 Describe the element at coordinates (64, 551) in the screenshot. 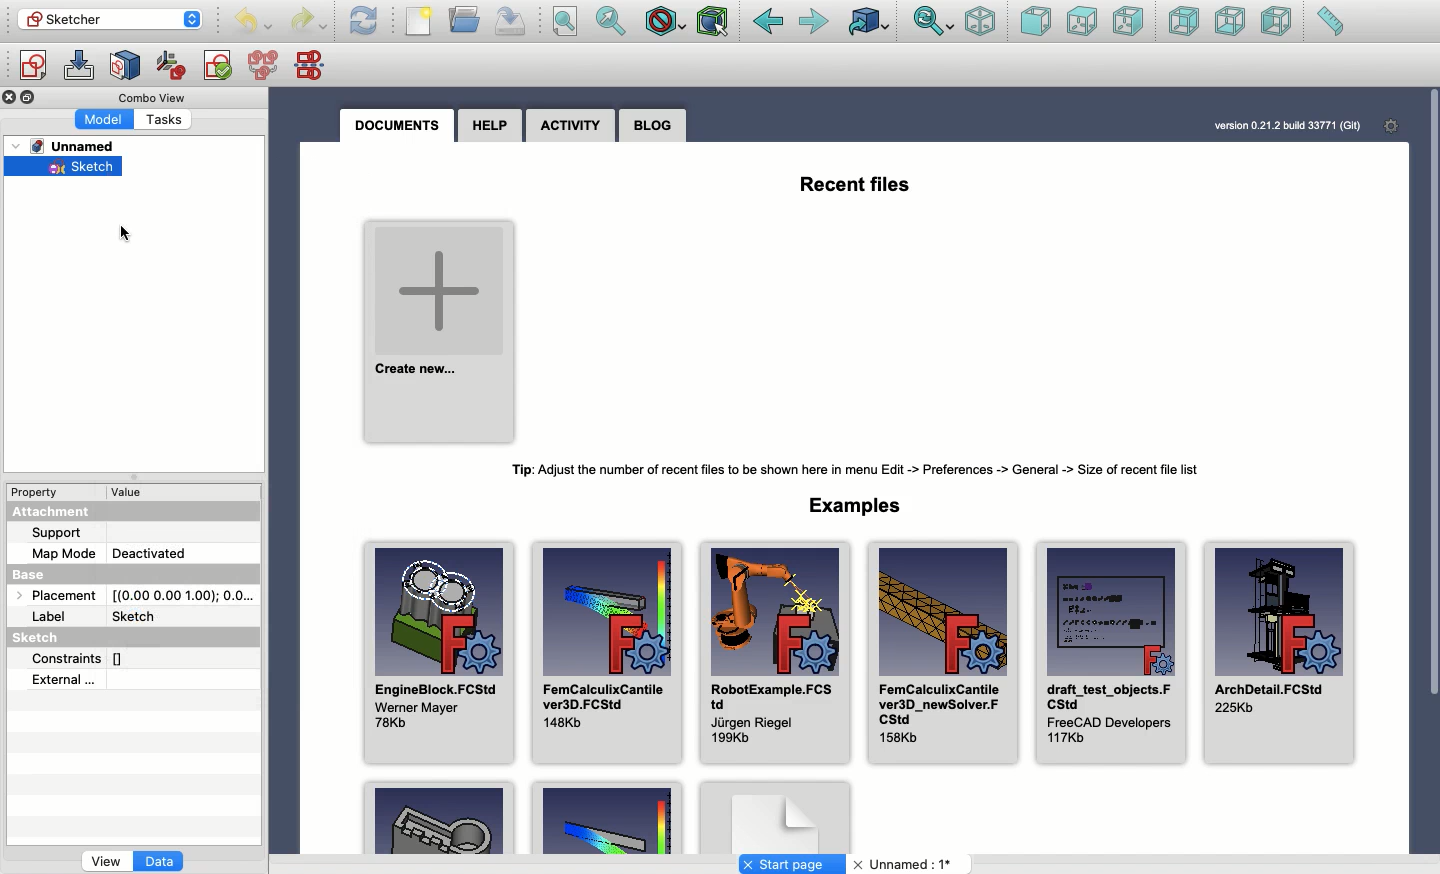

I see `Map mode` at that location.